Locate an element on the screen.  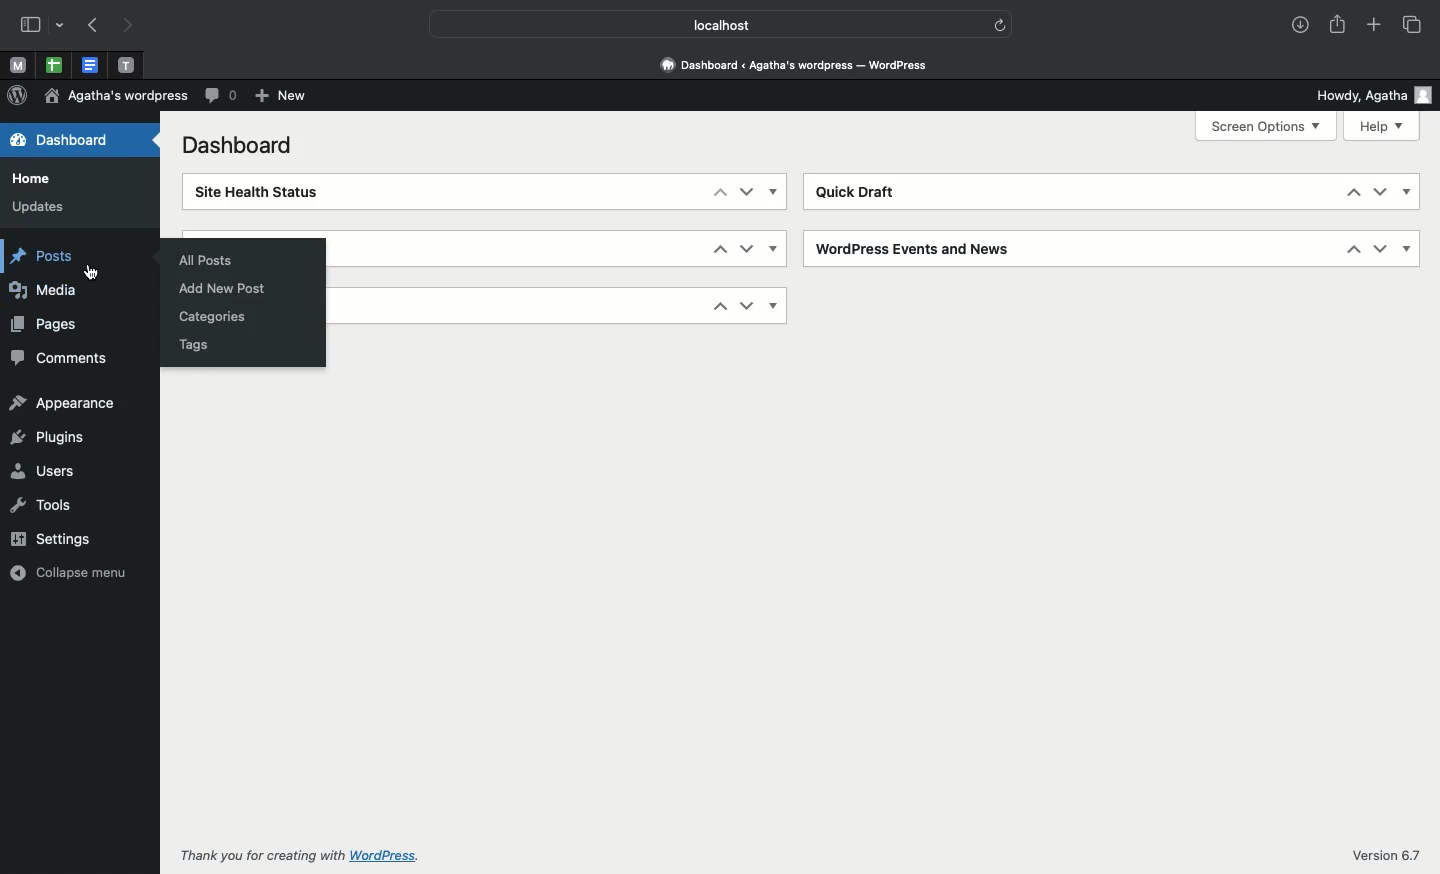
Up is located at coordinates (1353, 249).